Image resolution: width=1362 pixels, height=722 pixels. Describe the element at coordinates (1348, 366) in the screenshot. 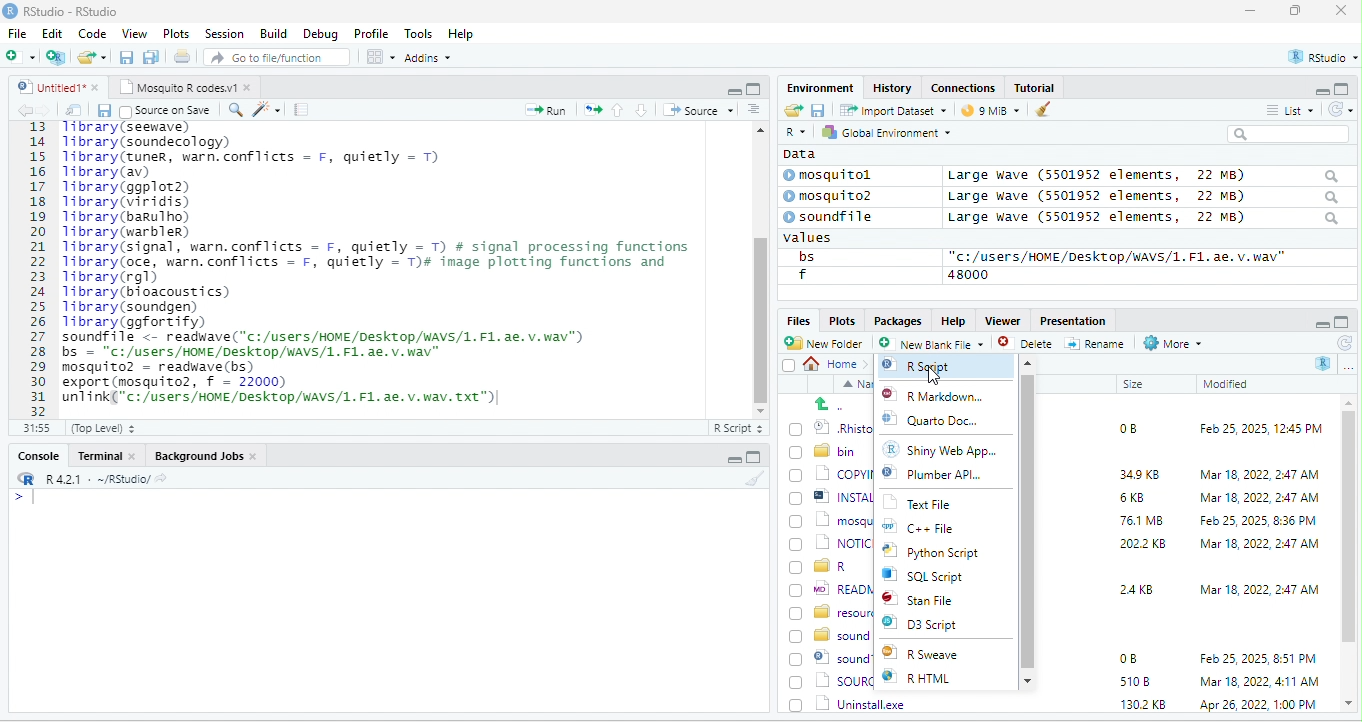

I see `more` at that location.